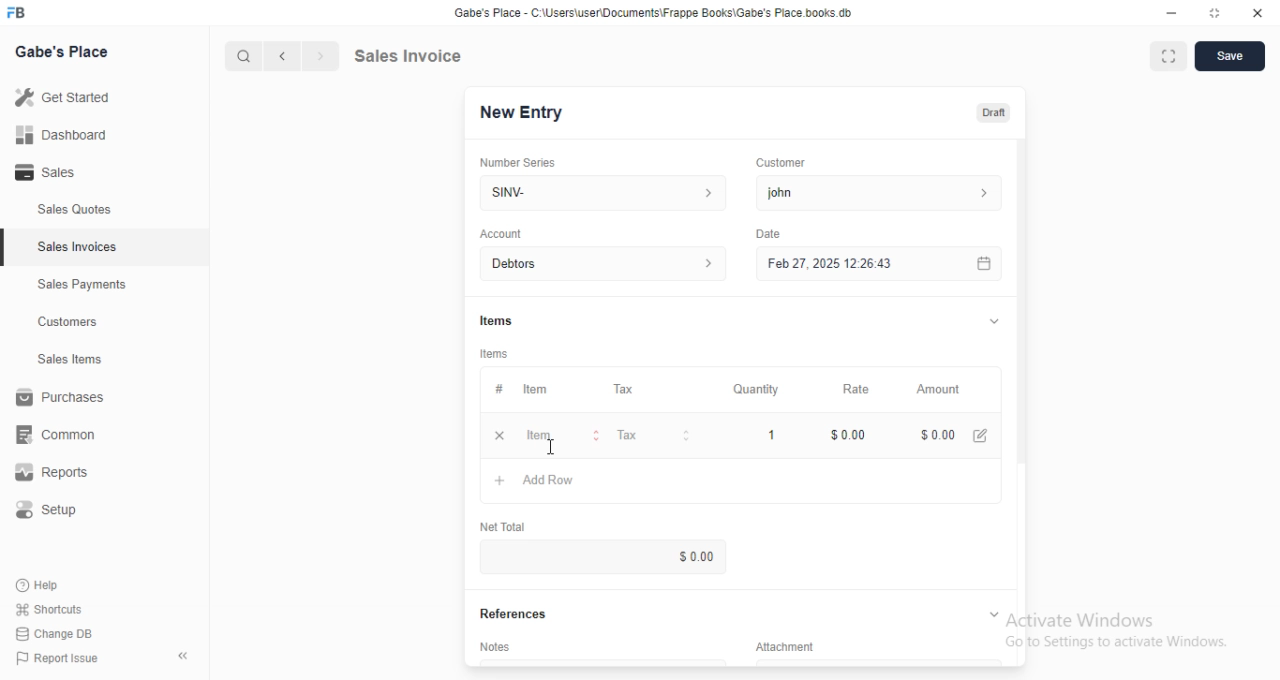 This screenshot has height=680, width=1280. Describe the element at coordinates (449, 56) in the screenshot. I see `Sales Invoice` at that location.